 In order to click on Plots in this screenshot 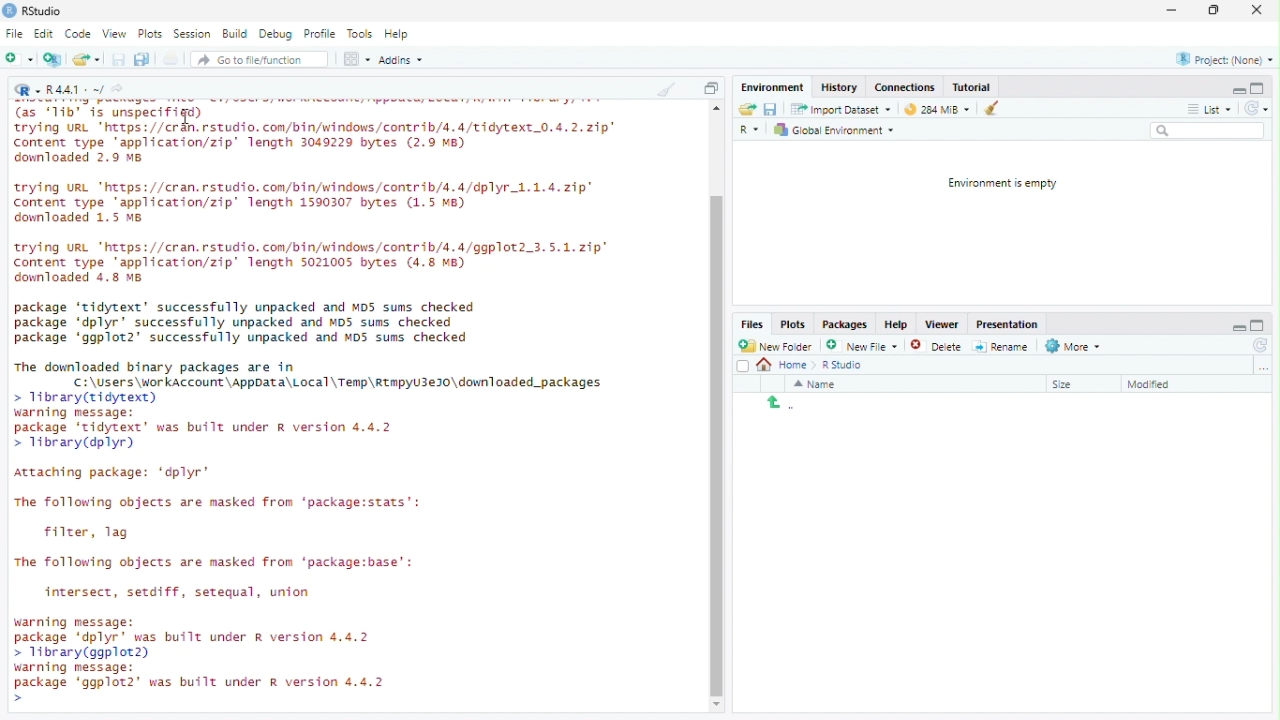, I will do `click(149, 34)`.